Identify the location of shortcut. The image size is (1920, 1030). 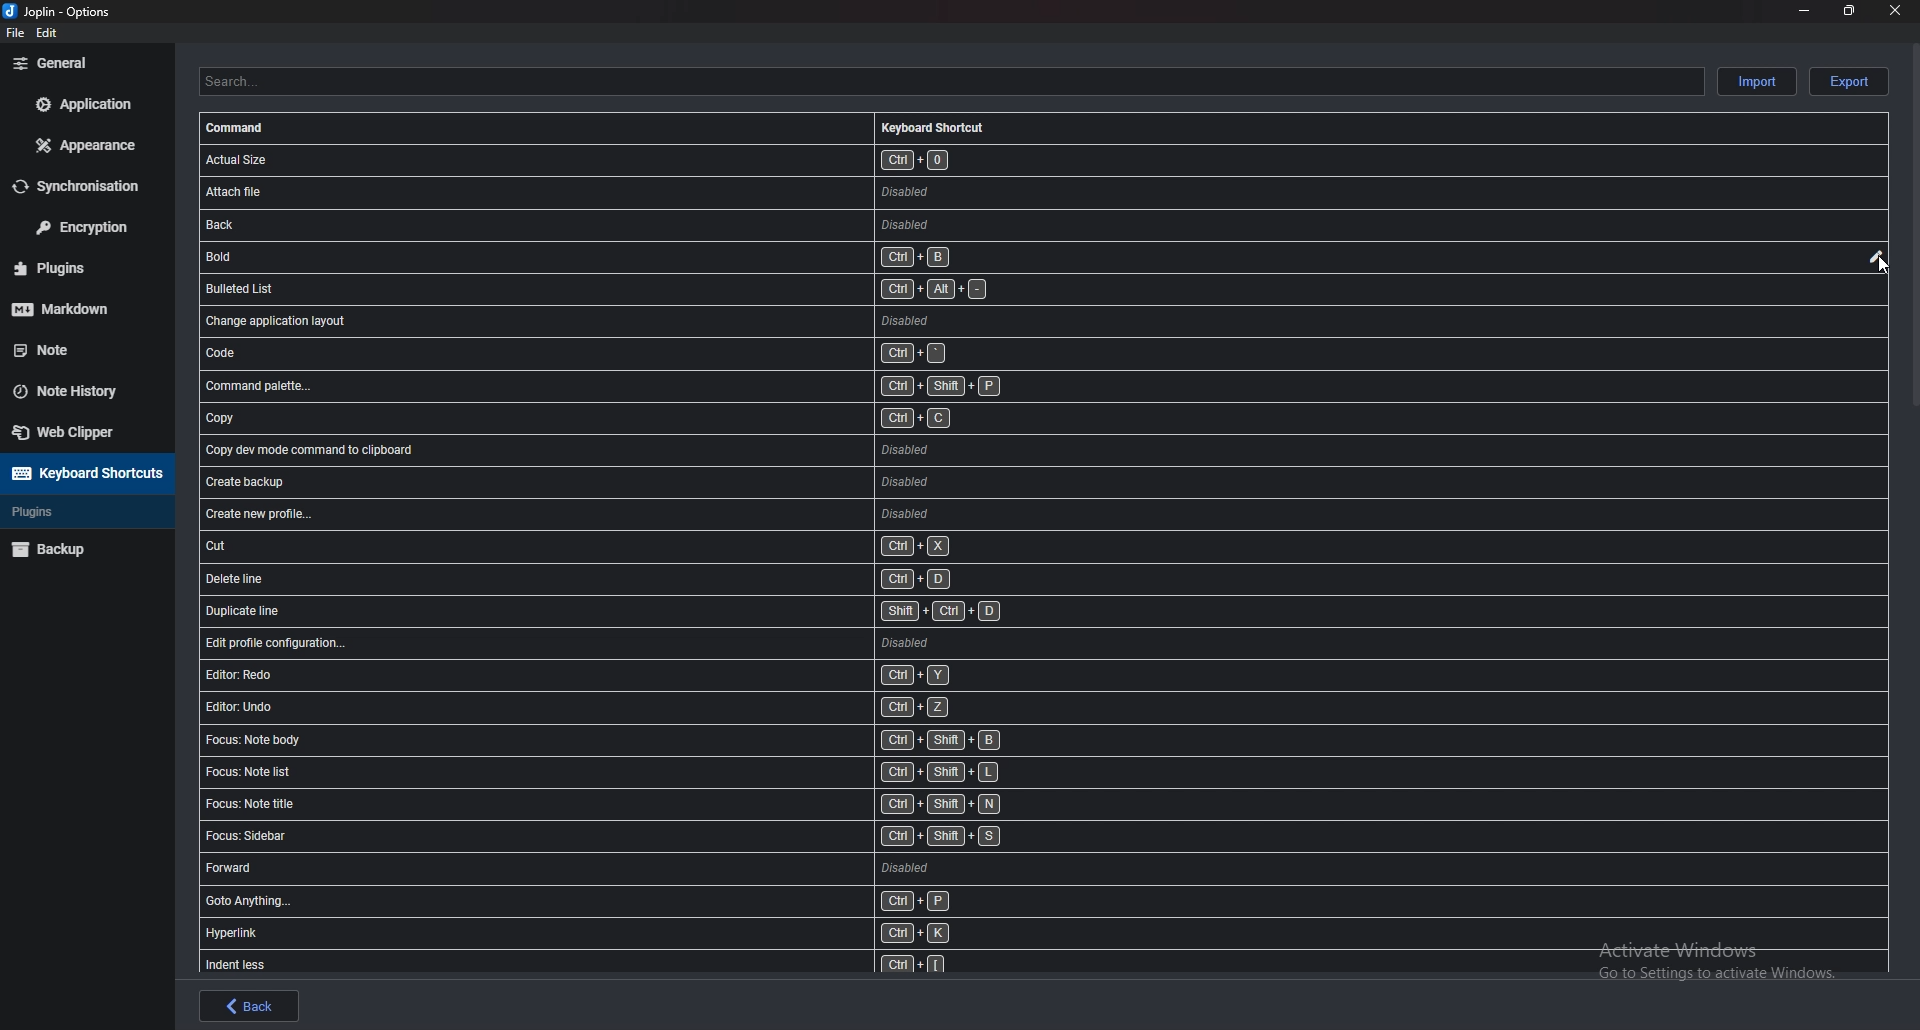
(667, 514).